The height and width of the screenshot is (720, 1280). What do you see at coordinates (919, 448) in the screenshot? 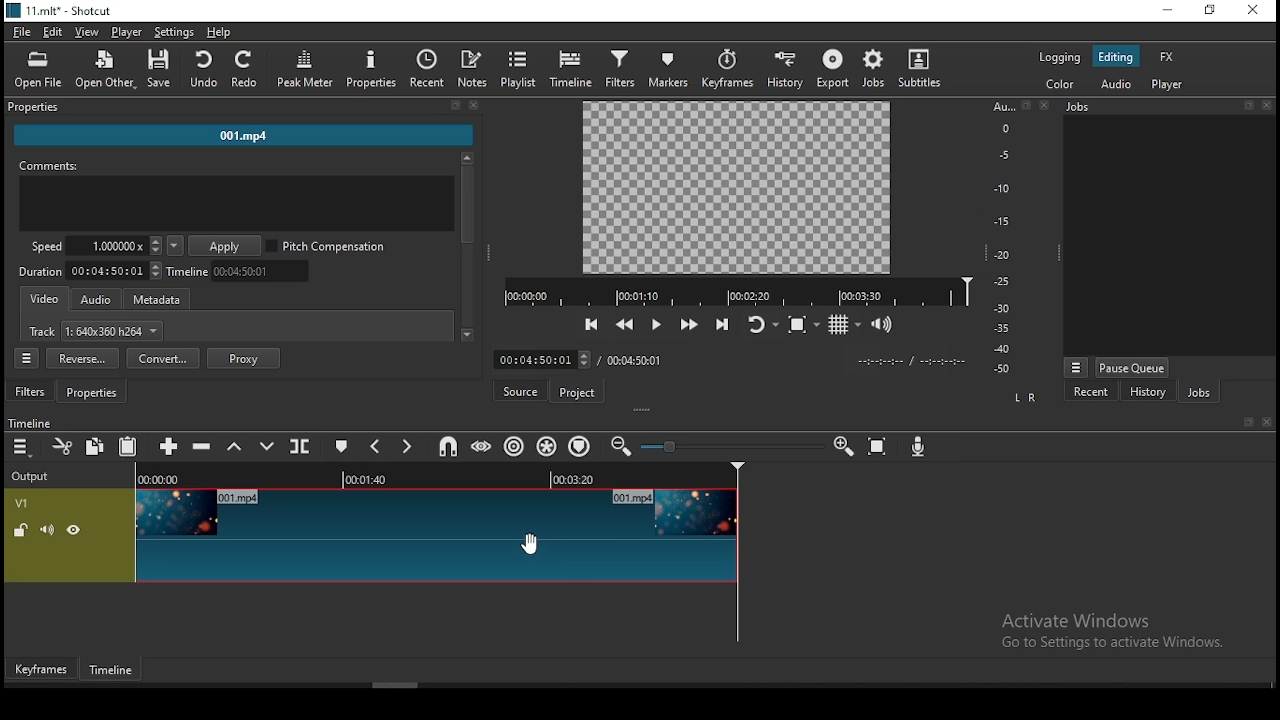
I see `record audio` at bounding box center [919, 448].